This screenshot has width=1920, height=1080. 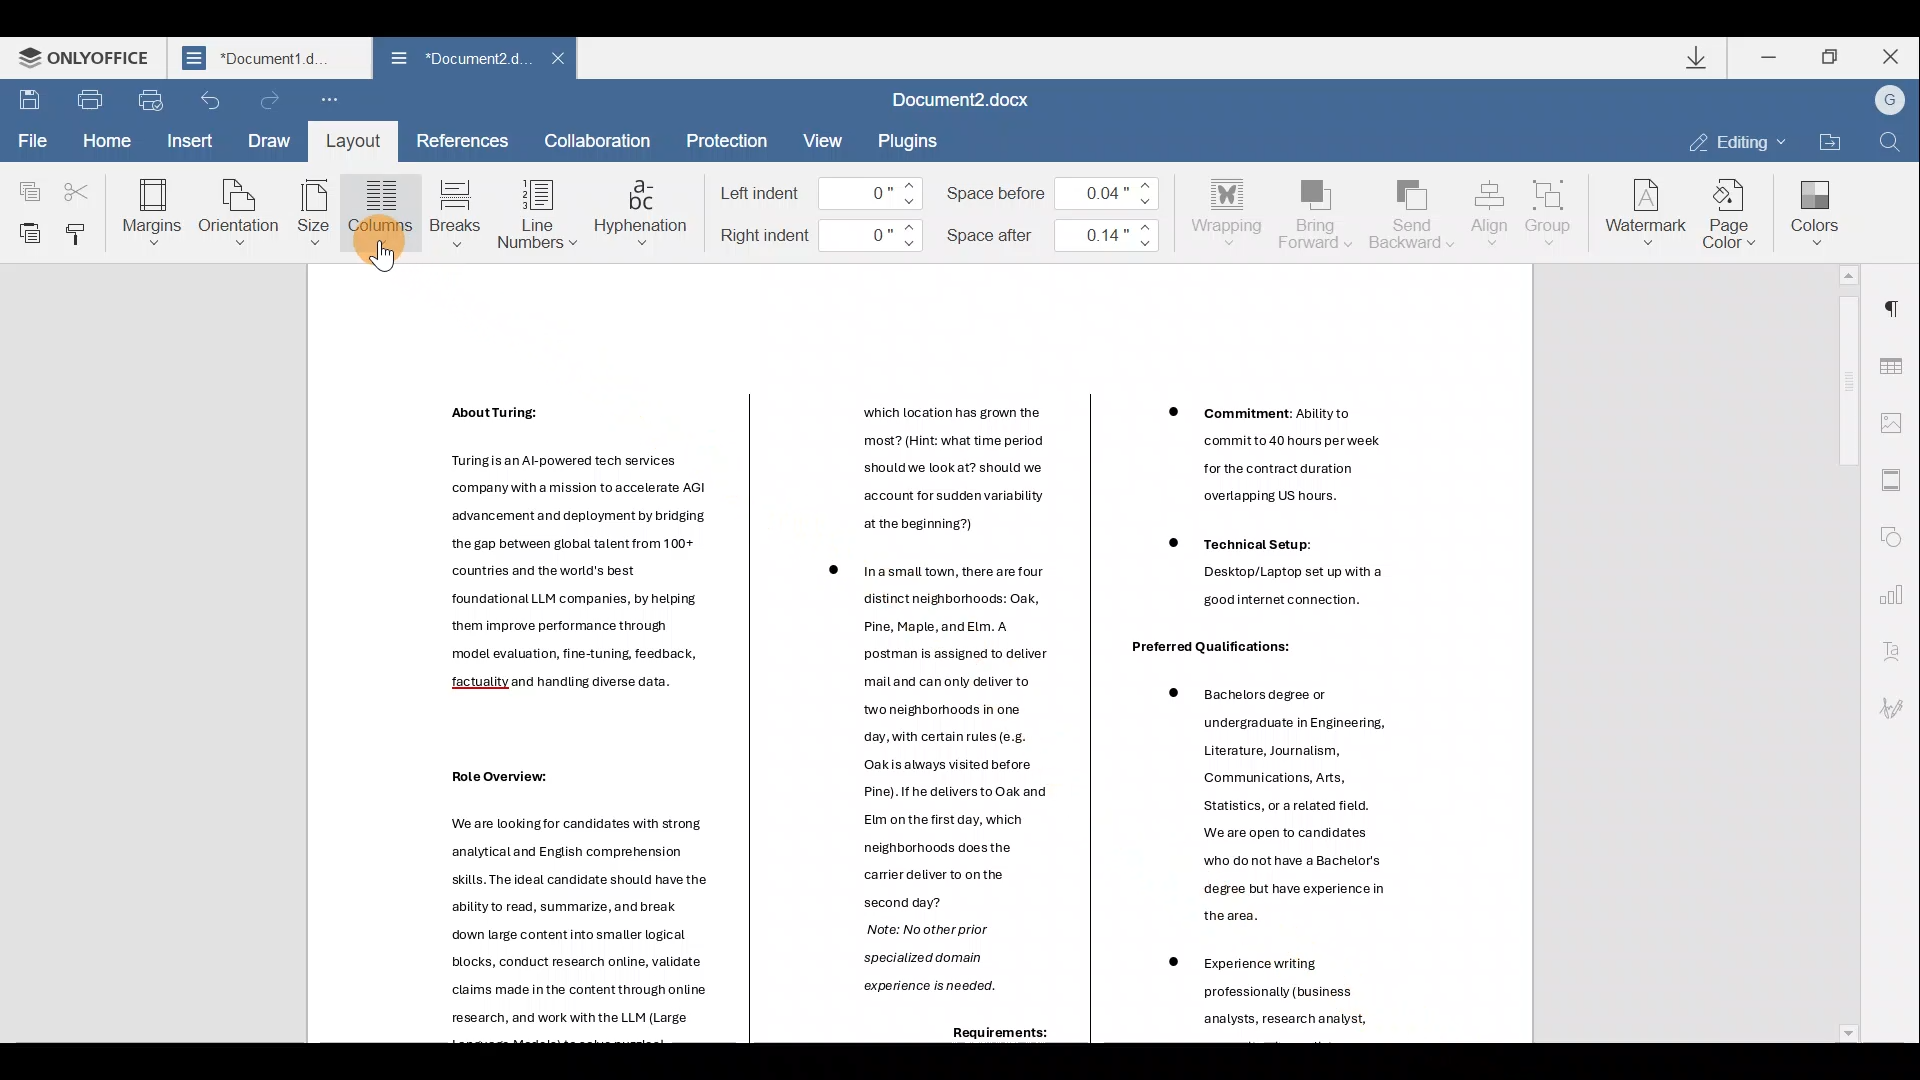 What do you see at coordinates (270, 137) in the screenshot?
I see `Draw` at bounding box center [270, 137].